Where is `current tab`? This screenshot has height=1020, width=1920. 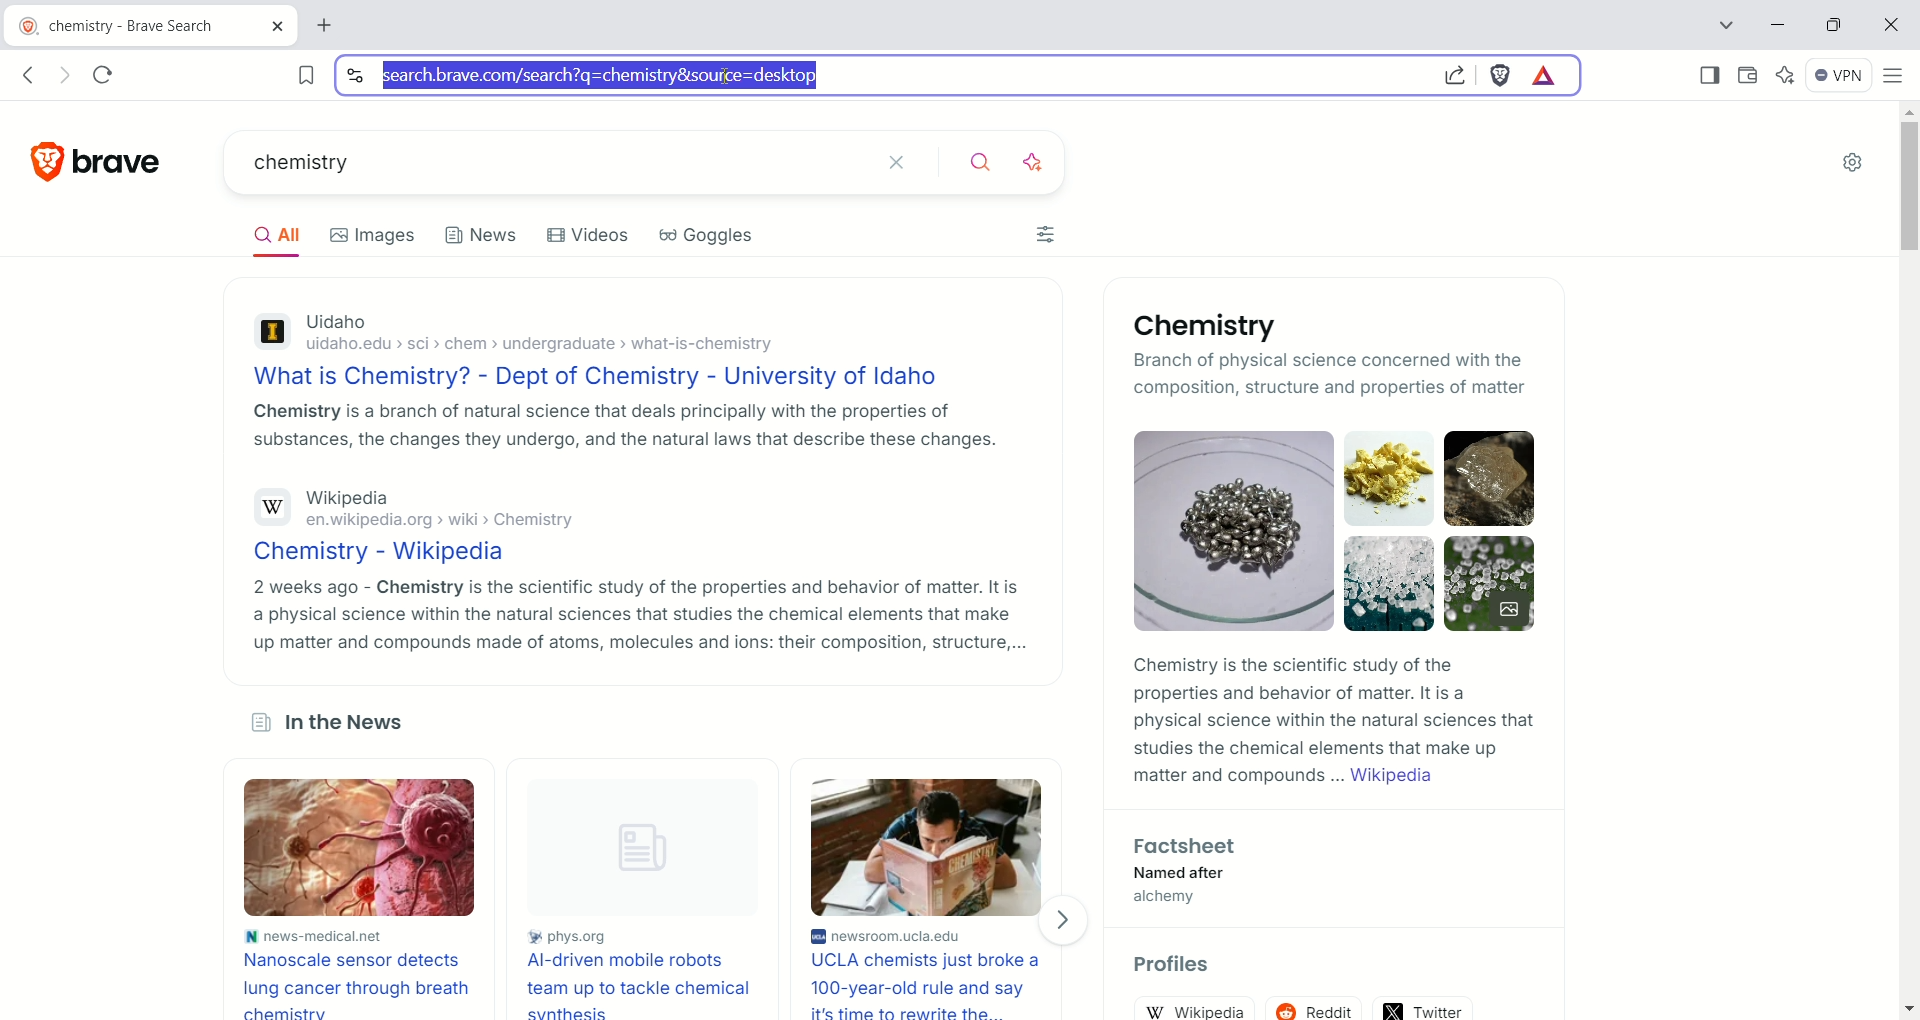 current tab is located at coordinates (151, 27).